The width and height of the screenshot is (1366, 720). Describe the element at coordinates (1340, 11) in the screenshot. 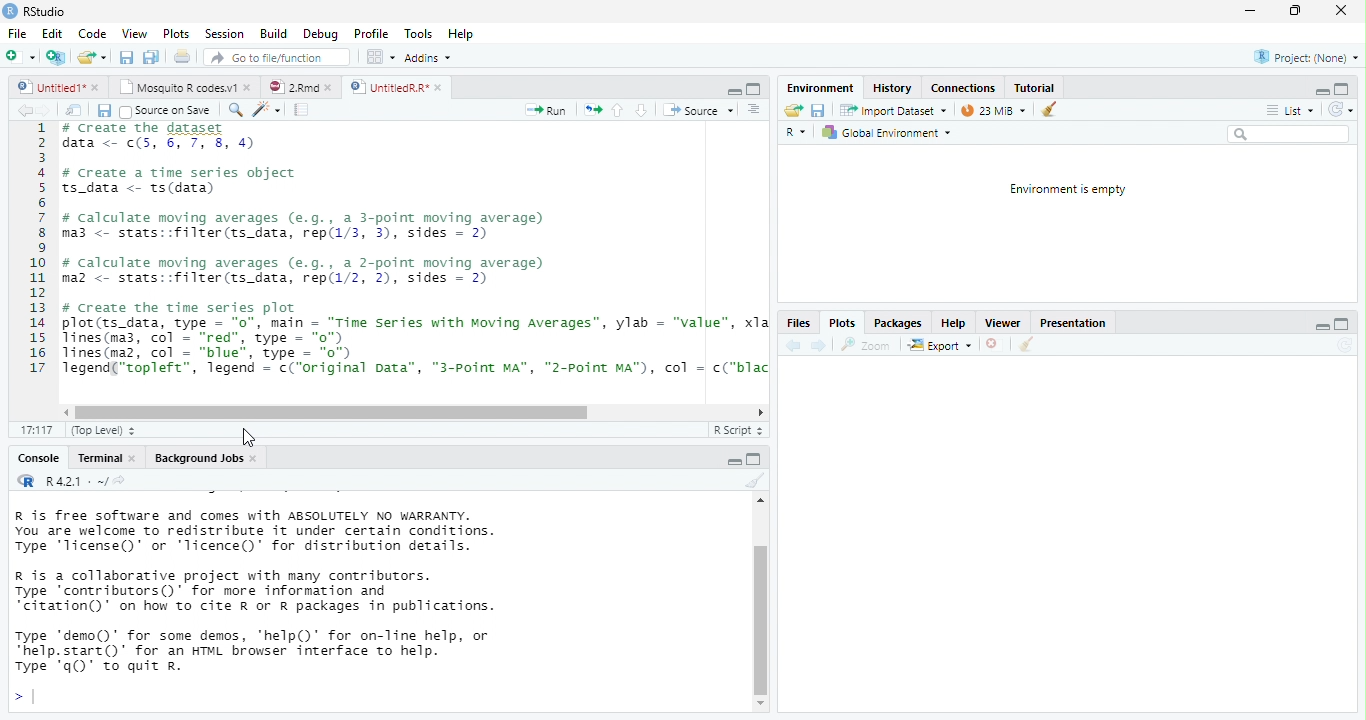

I see `close` at that location.